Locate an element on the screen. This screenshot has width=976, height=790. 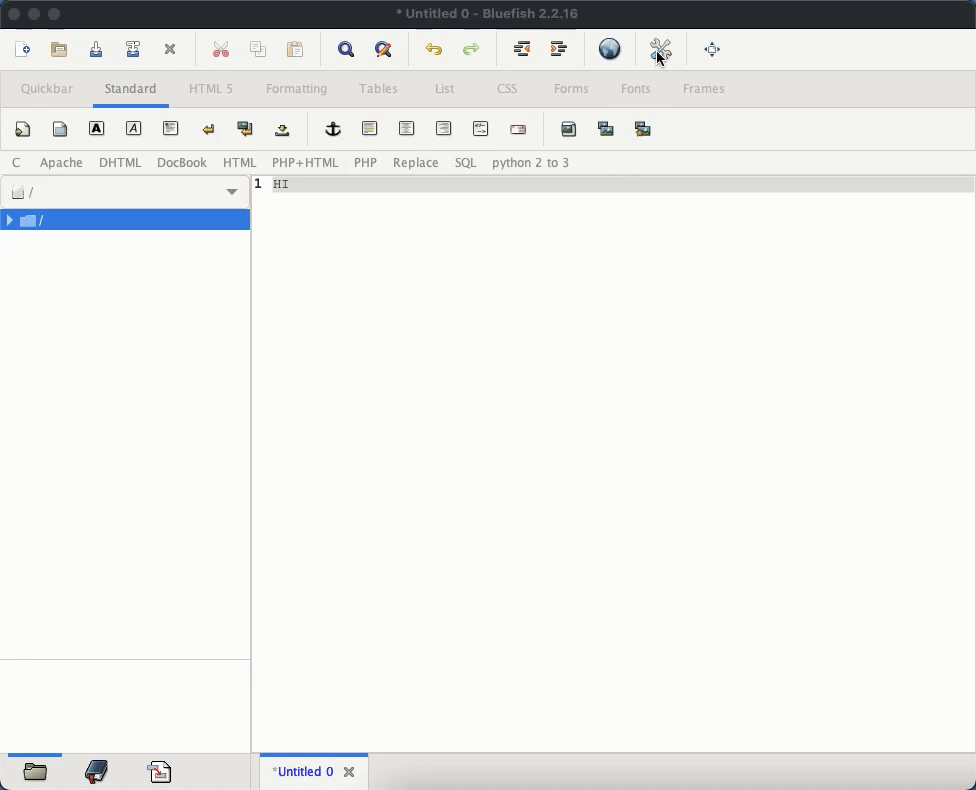
save current file is located at coordinates (97, 48).